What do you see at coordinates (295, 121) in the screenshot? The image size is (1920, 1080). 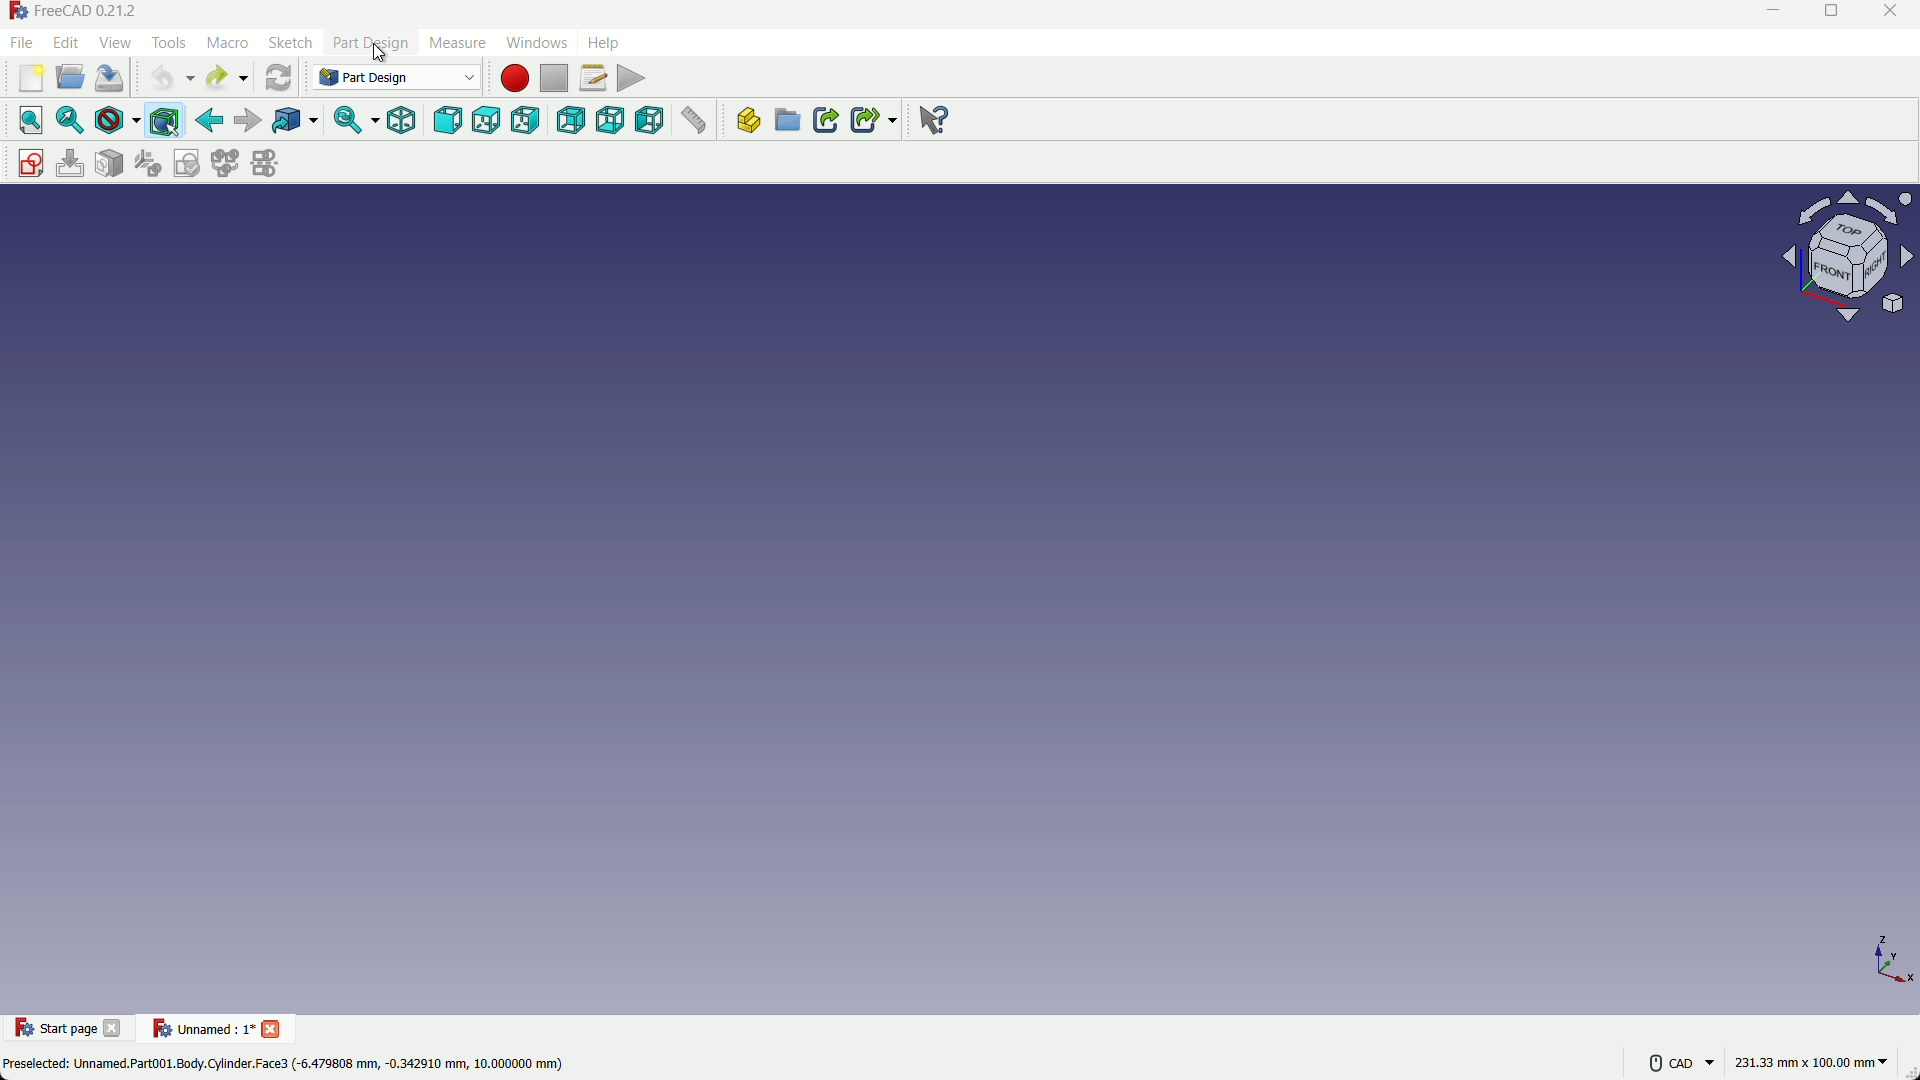 I see `link object` at bounding box center [295, 121].